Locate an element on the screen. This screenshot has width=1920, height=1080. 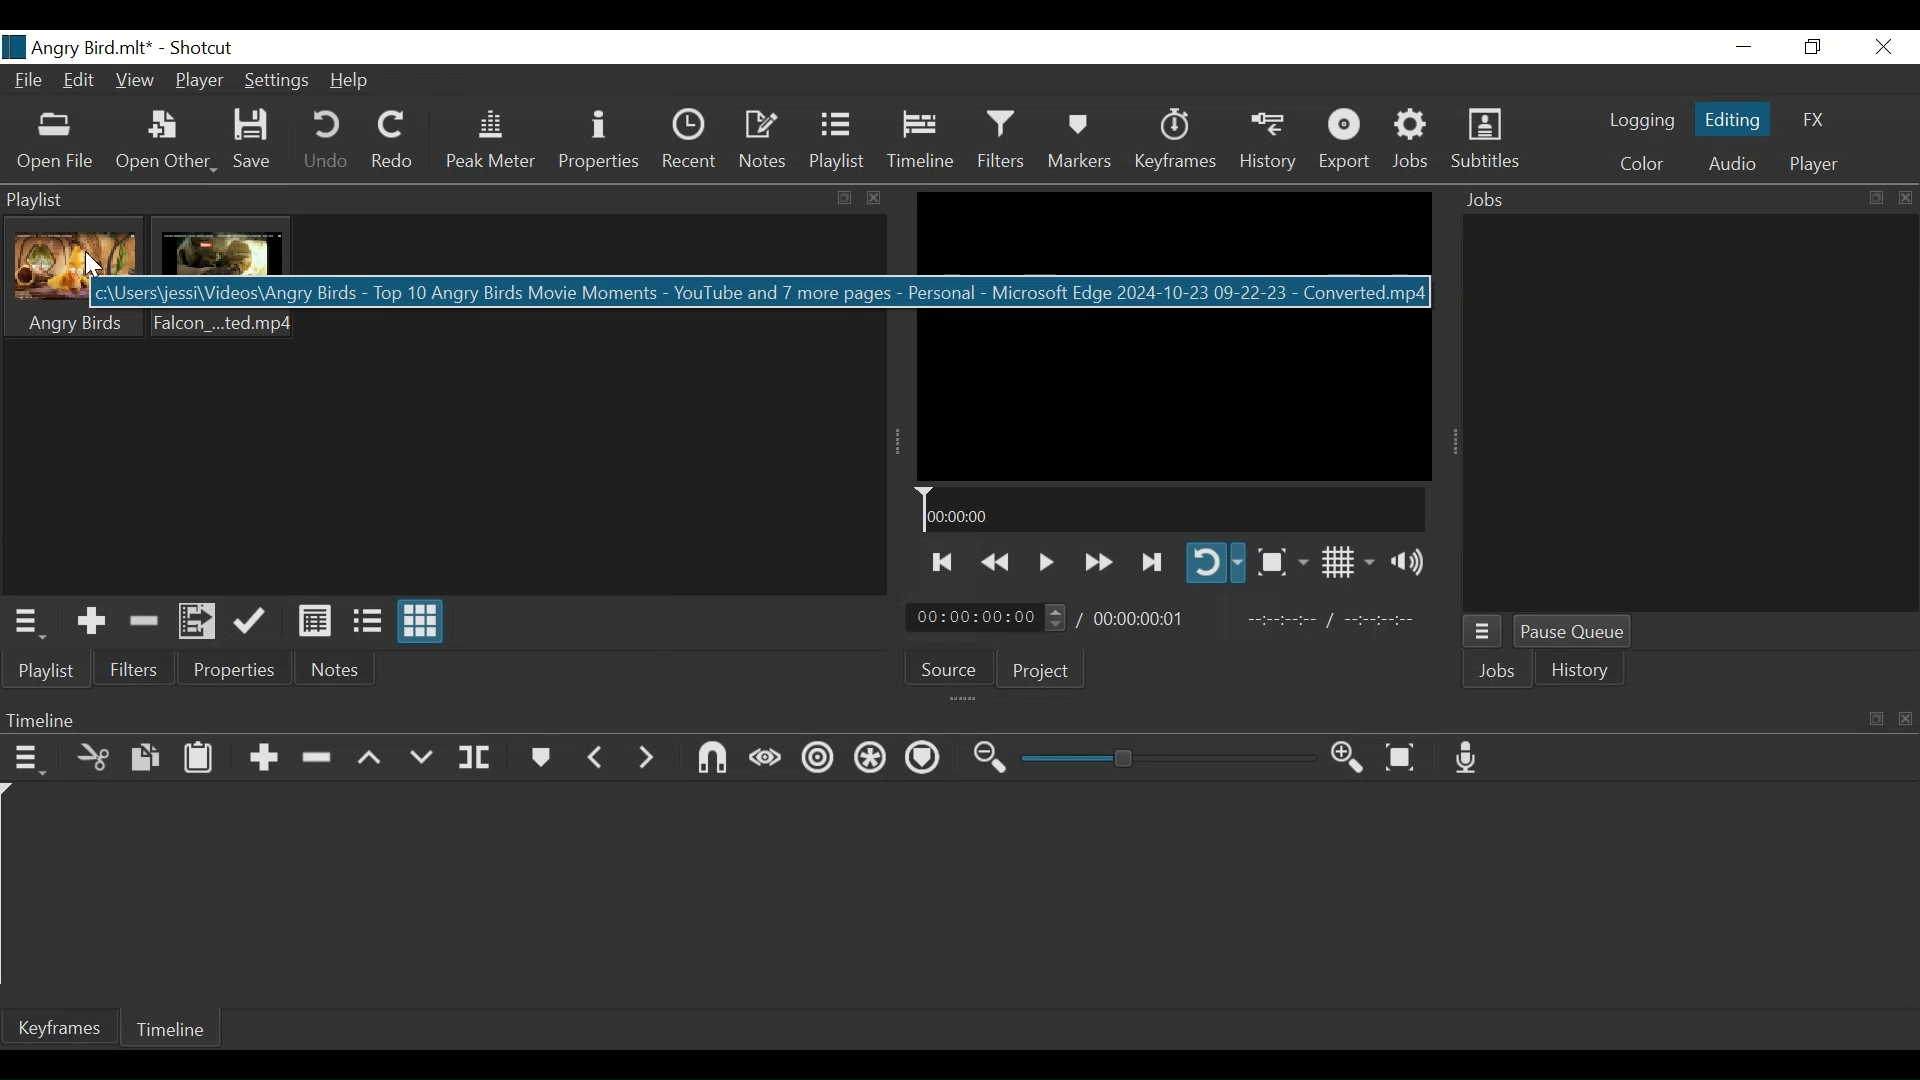
Toggle Zoom is located at coordinates (1282, 562).